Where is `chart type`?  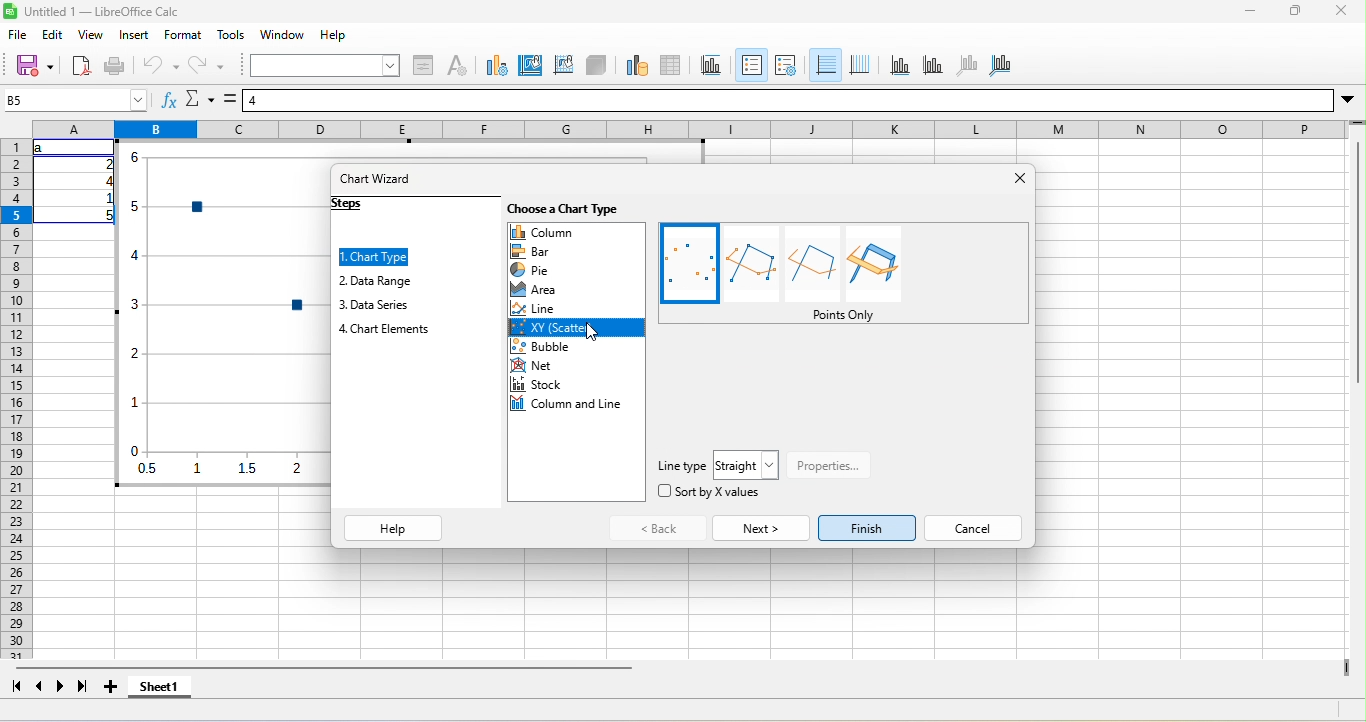
chart type is located at coordinates (497, 67).